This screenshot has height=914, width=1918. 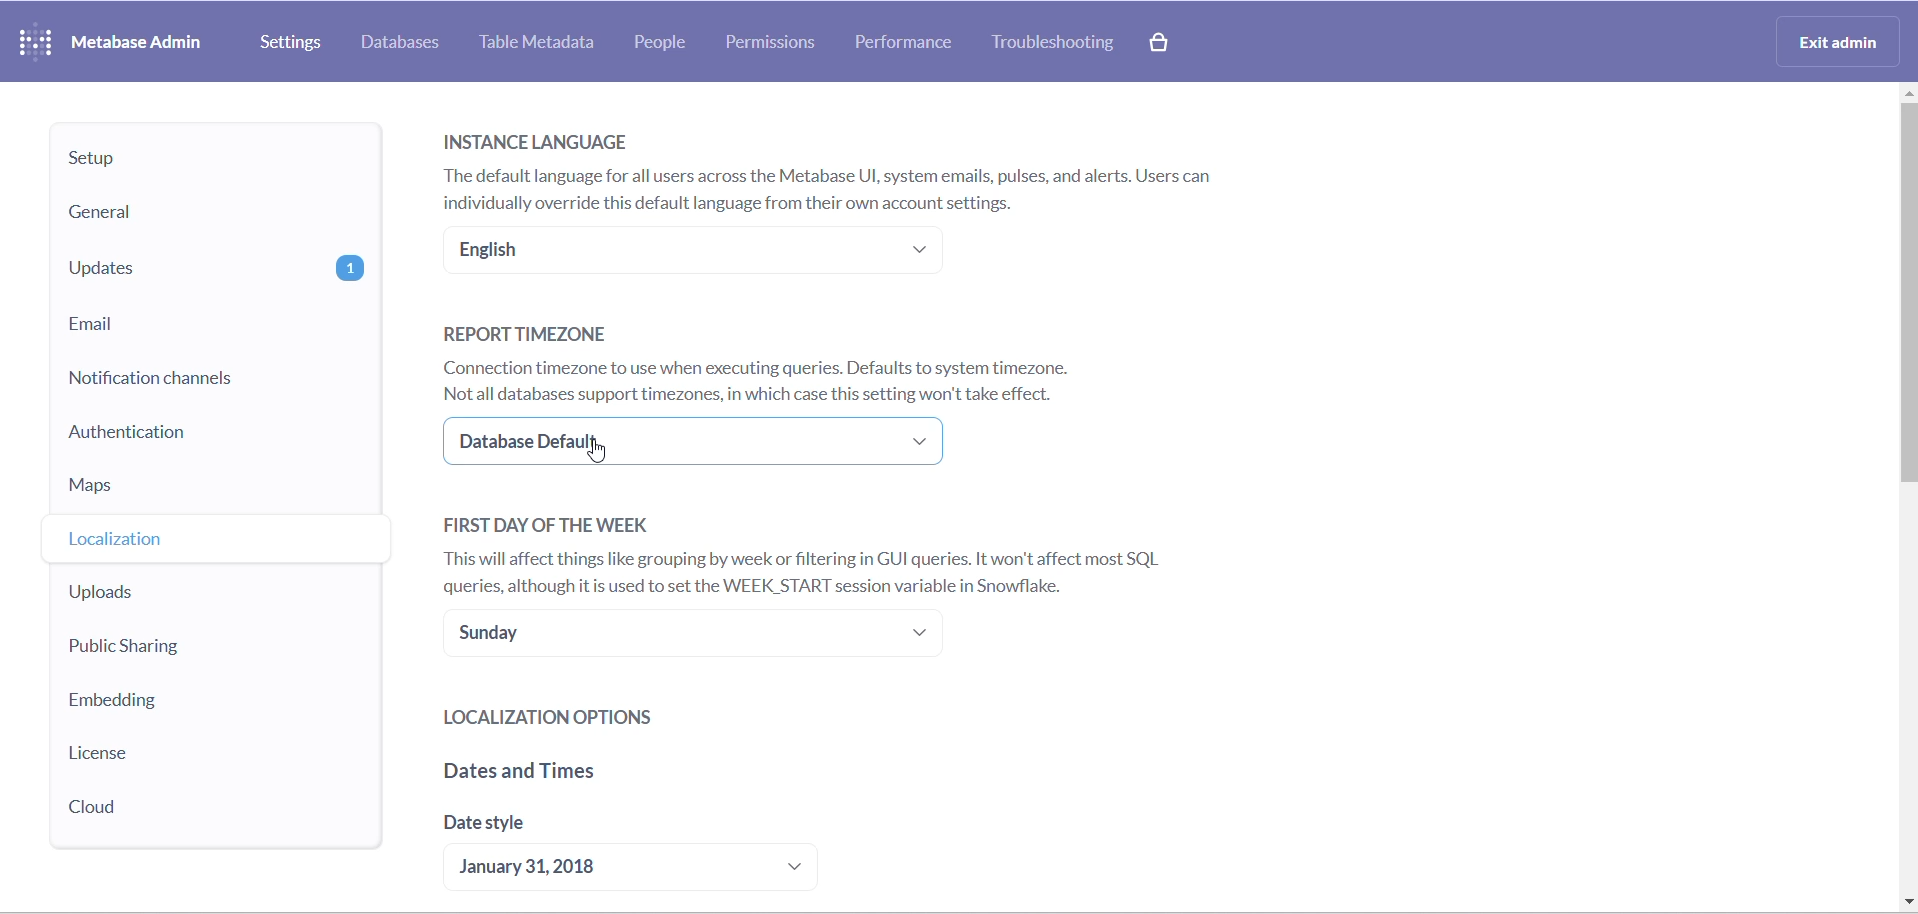 What do you see at coordinates (221, 439) in the screenshot?
I see `AUTHENTICATION` at bounding box center [221, 439].